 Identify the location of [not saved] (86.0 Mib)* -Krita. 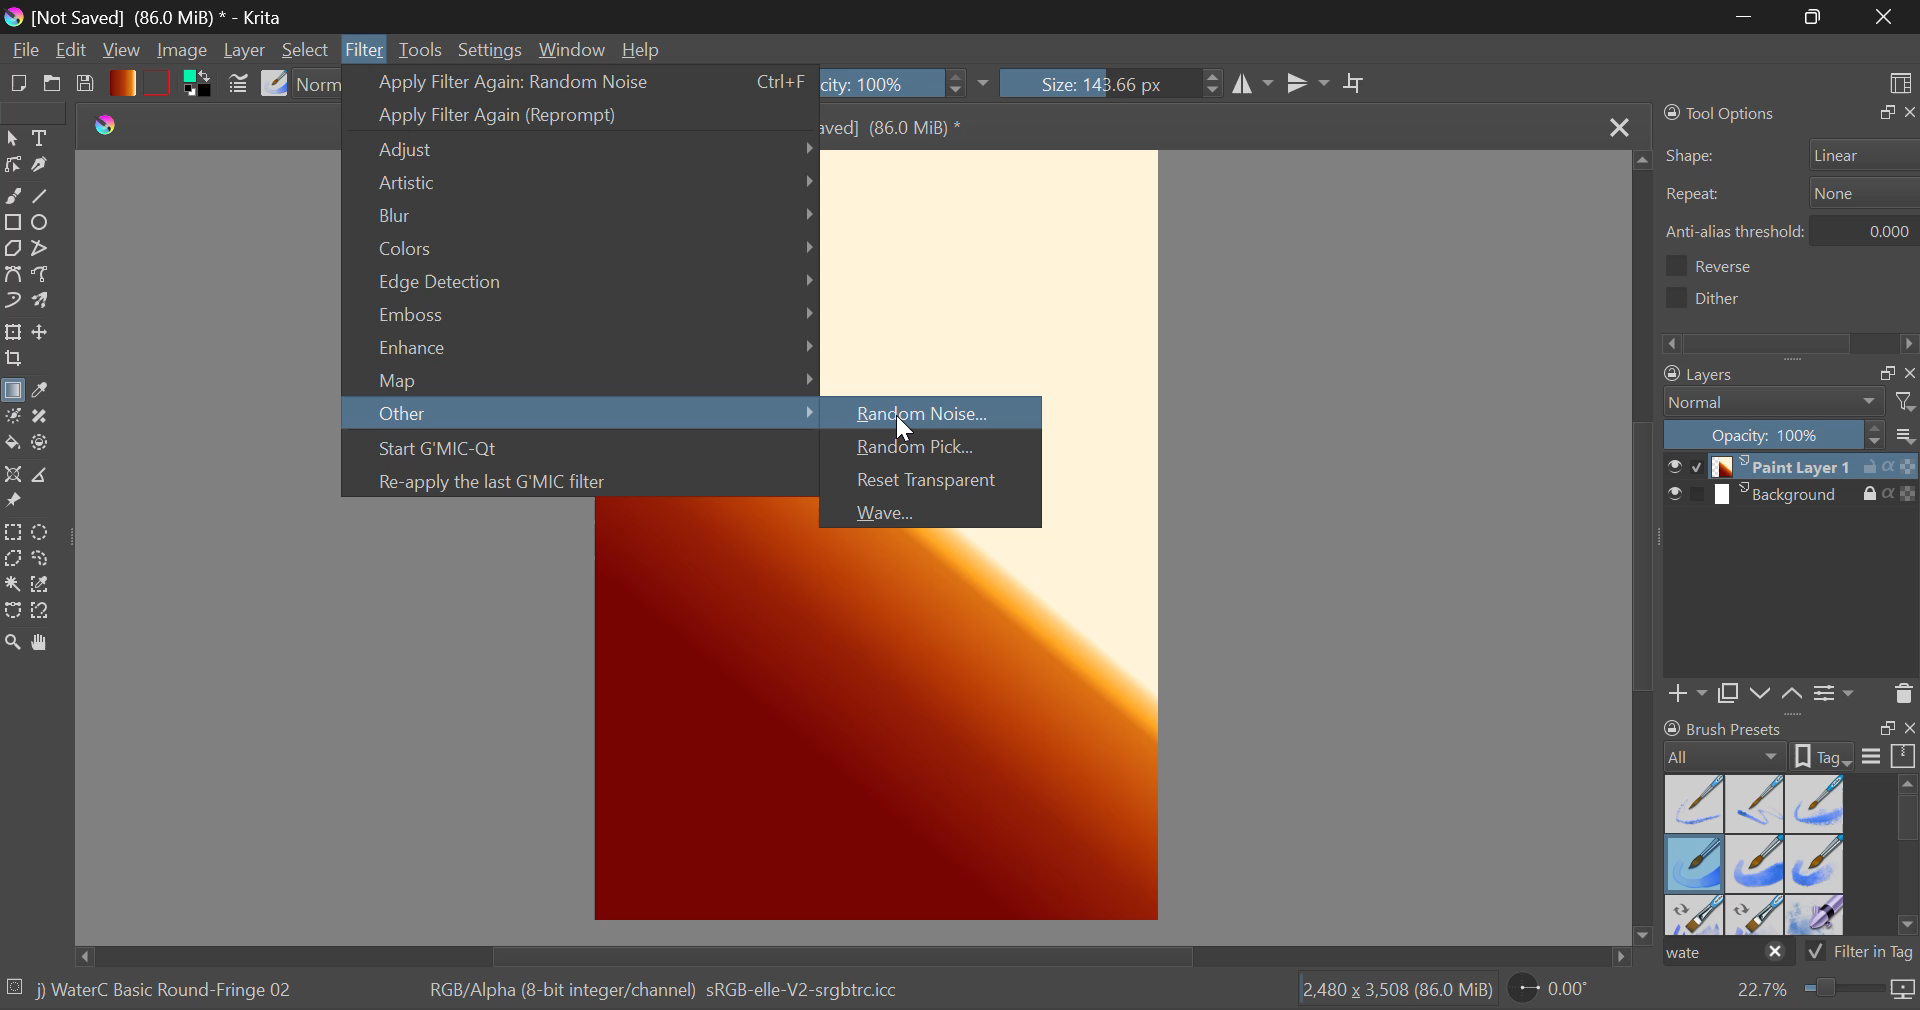
(145, 18).